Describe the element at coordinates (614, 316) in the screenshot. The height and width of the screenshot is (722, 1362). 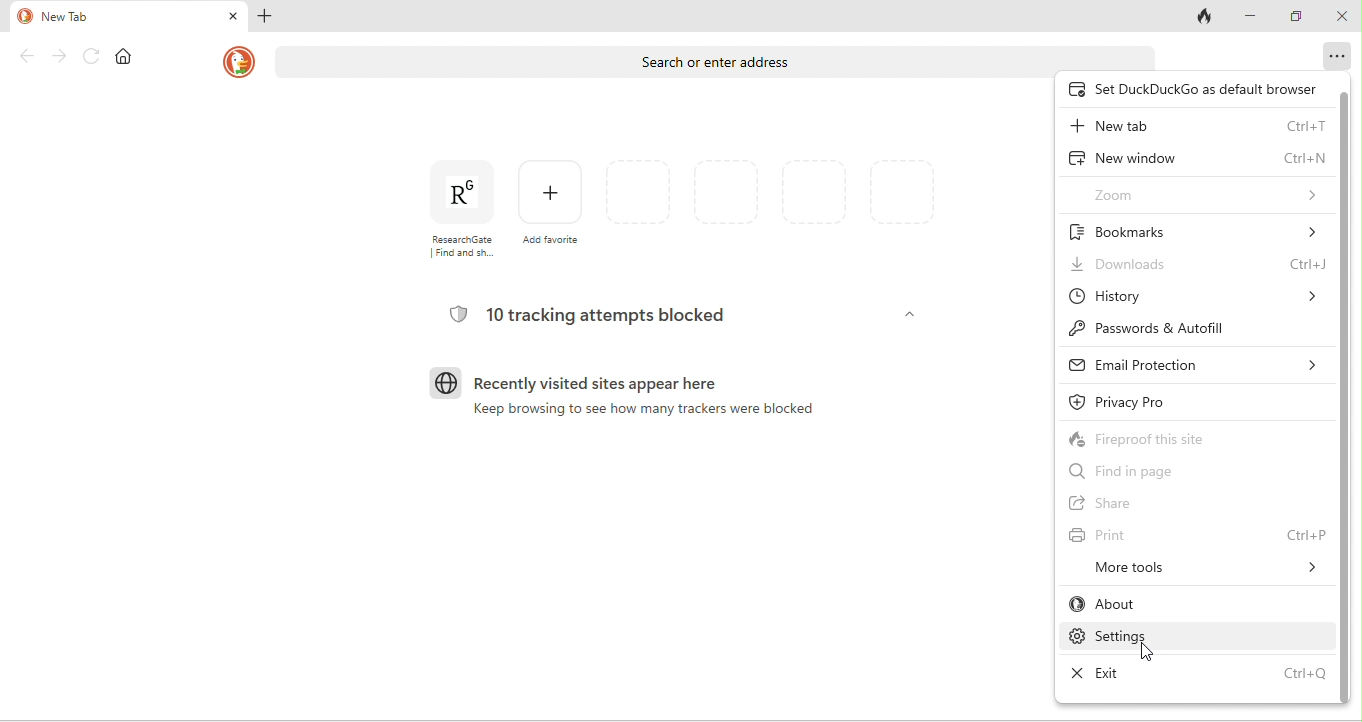
I see `10 tracking attempts blocked` at that location.